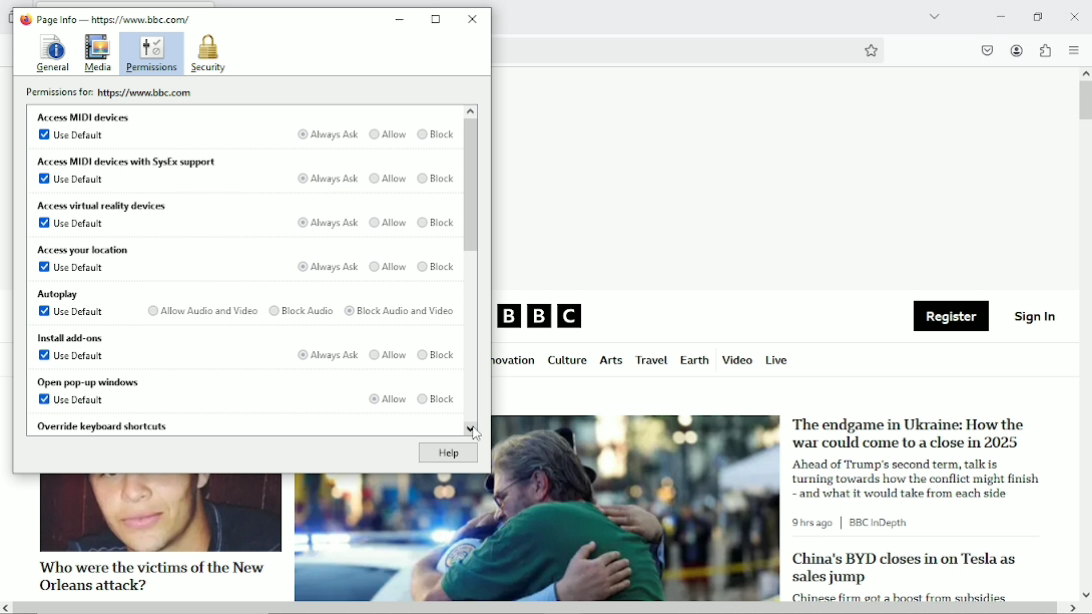 The height and width of the screenshot is (614, 1092). Describe the element at coordinates (400, 20) in the screenshot. I see `minimize` at that location.